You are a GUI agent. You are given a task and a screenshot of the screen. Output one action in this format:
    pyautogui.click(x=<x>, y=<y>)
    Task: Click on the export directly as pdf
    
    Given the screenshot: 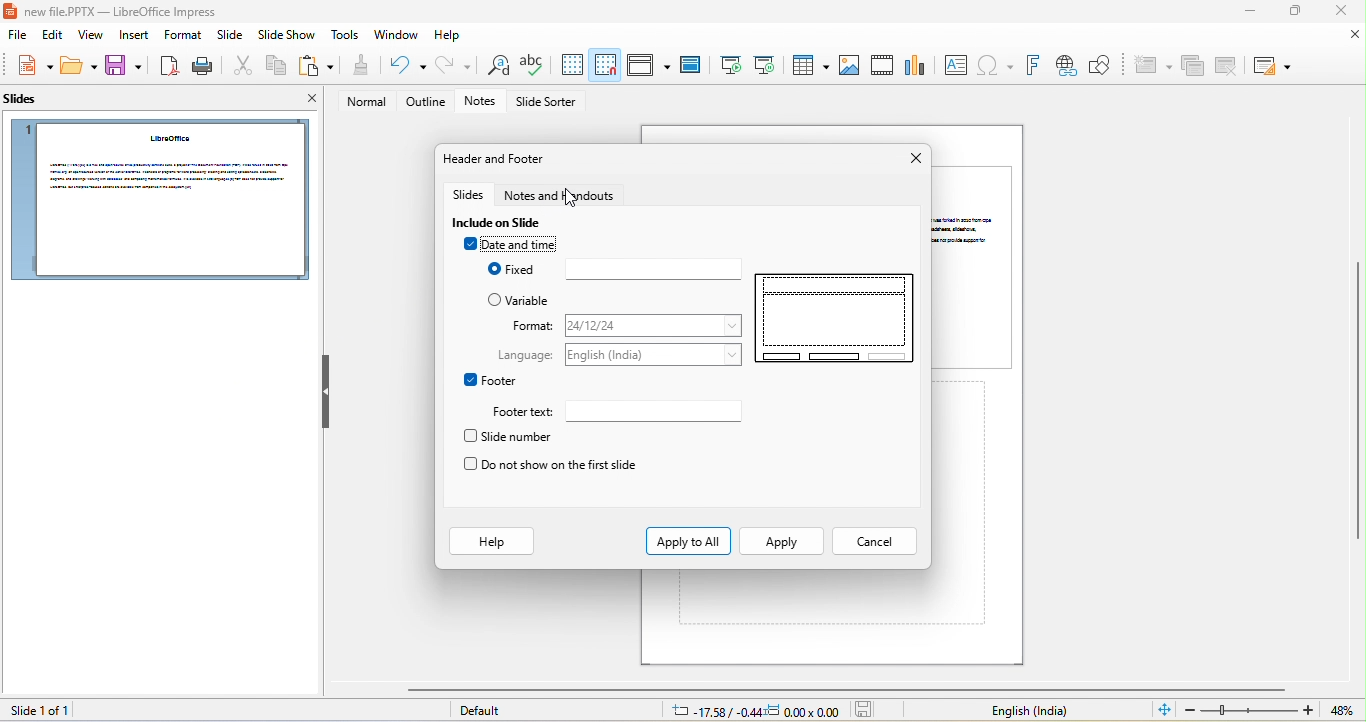 What is the action you would take?
    pyautogui.click(x=168, y=66)
    